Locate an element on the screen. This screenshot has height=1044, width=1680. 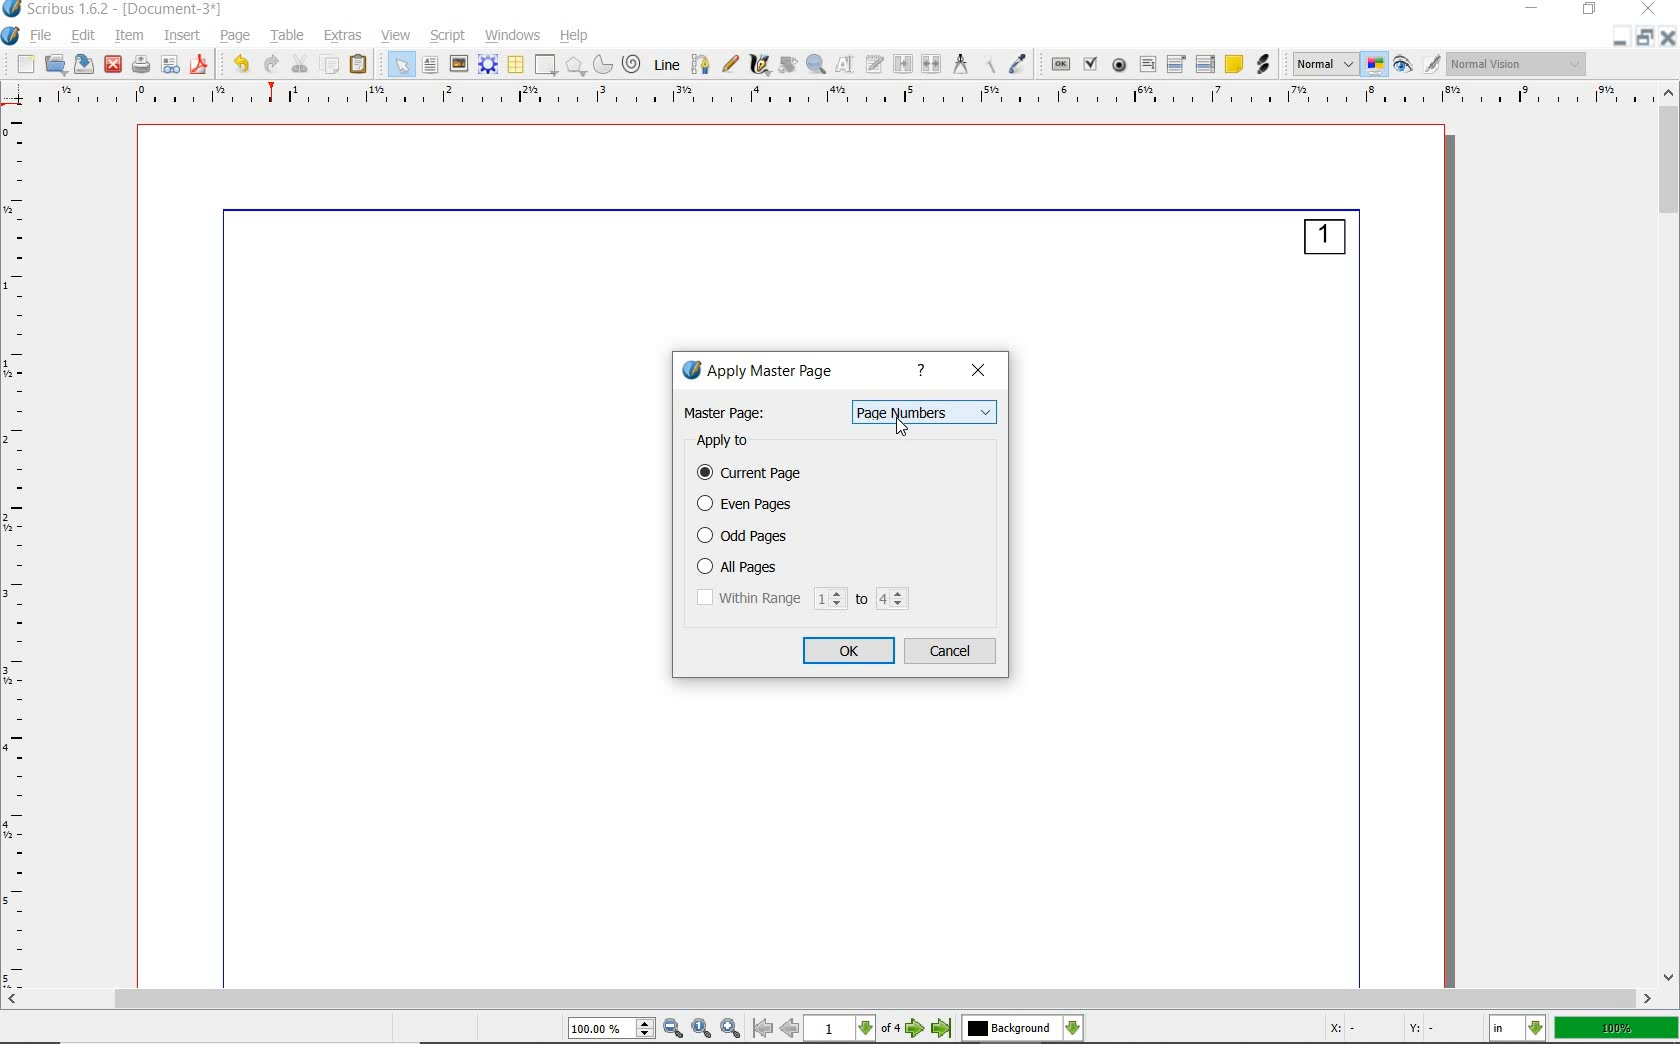
within range is located at coordinates (803, 599).